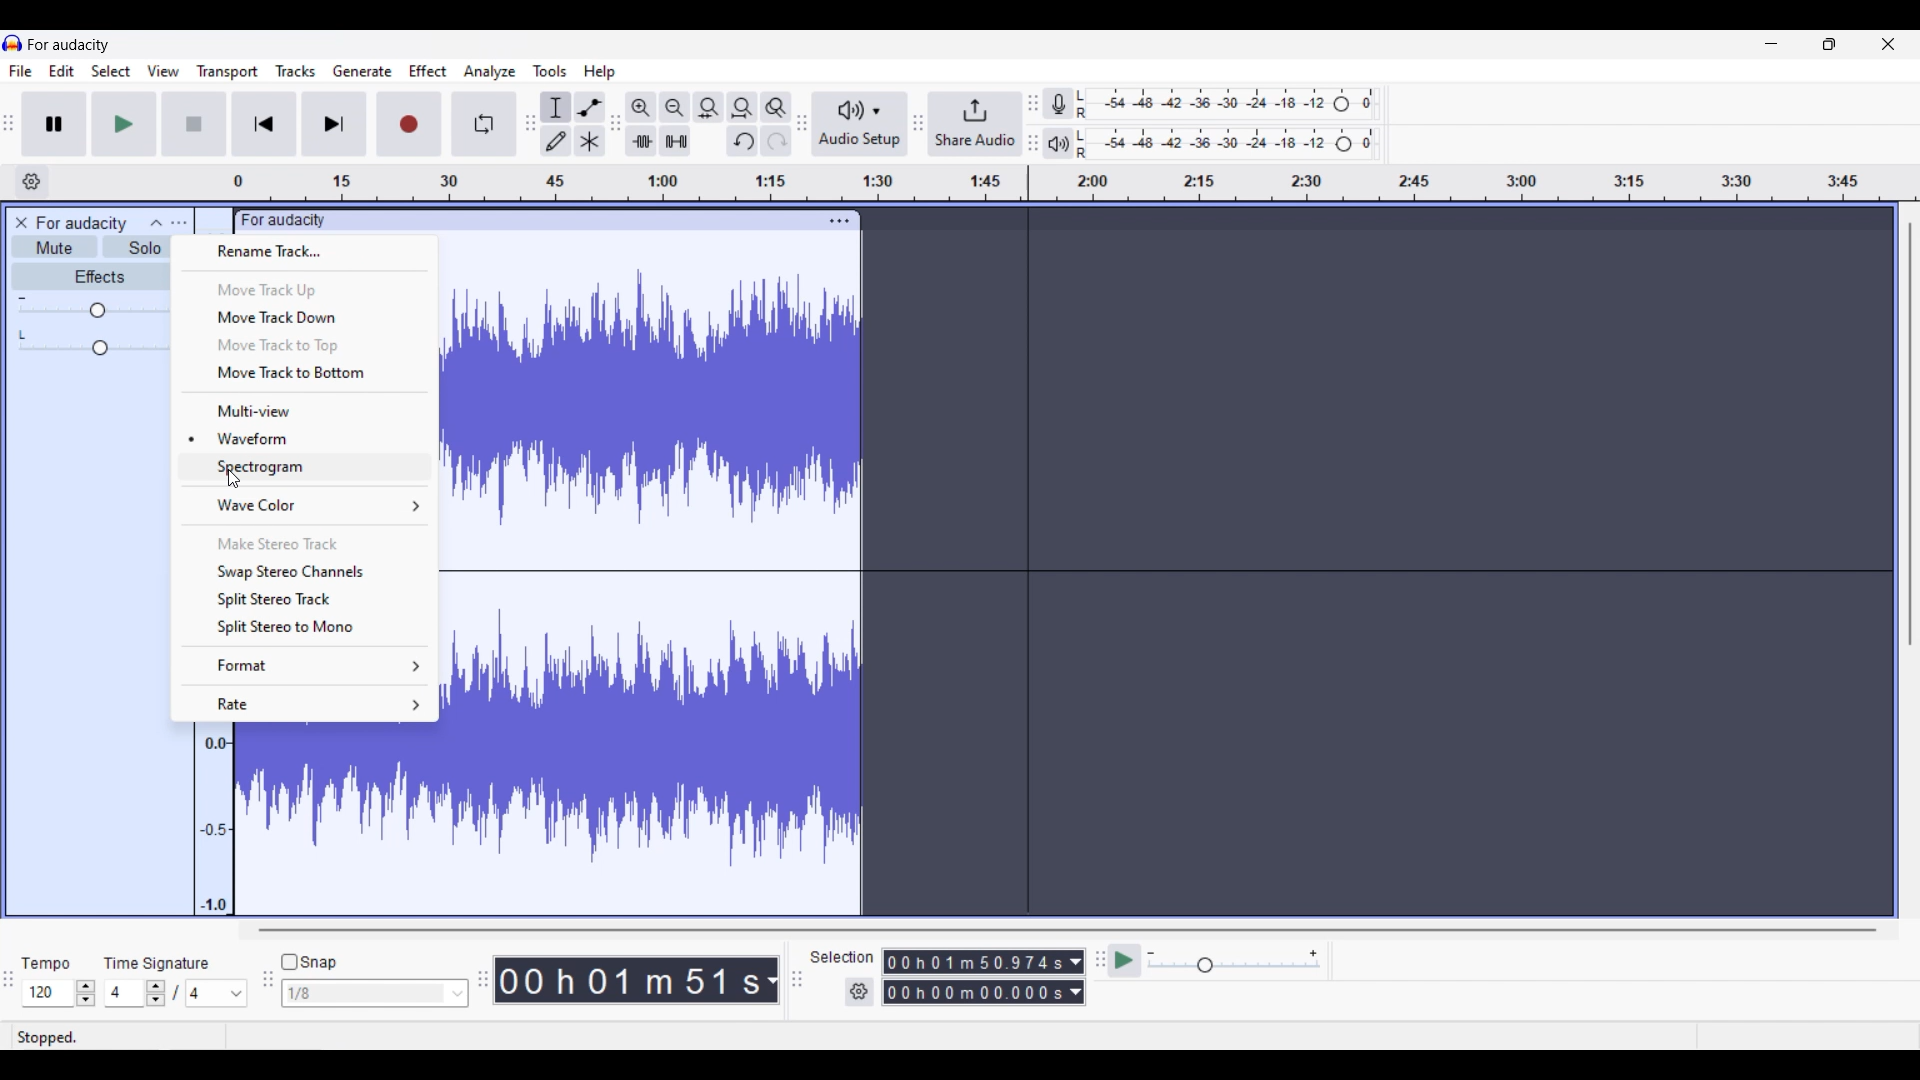 This screenshot has width=1920, height=1080. What do you see at coordinates (82, 223) in the screenshot?
I see `for audacity` at bounding box center [82, 223].